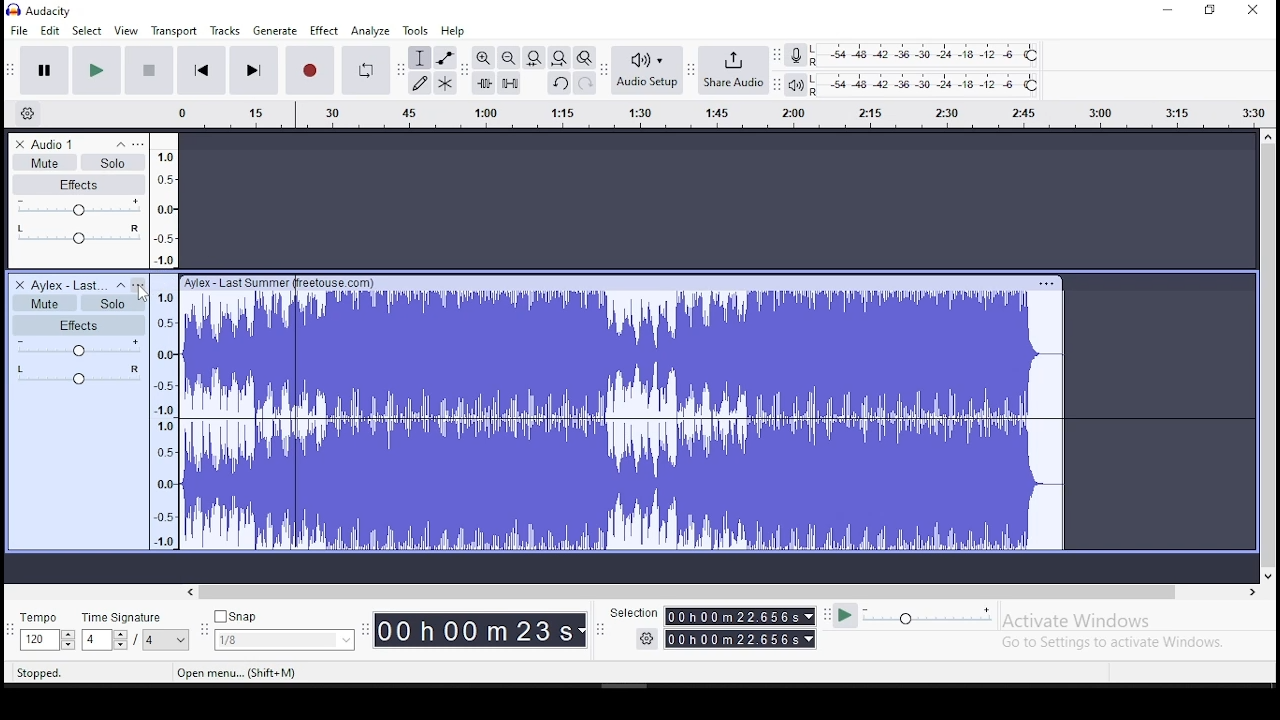 The height and width of the screenshot is (720, 1280). Describe the element at coordinates (723, 591) in the screenshot. I see `scroll bar` at that location.